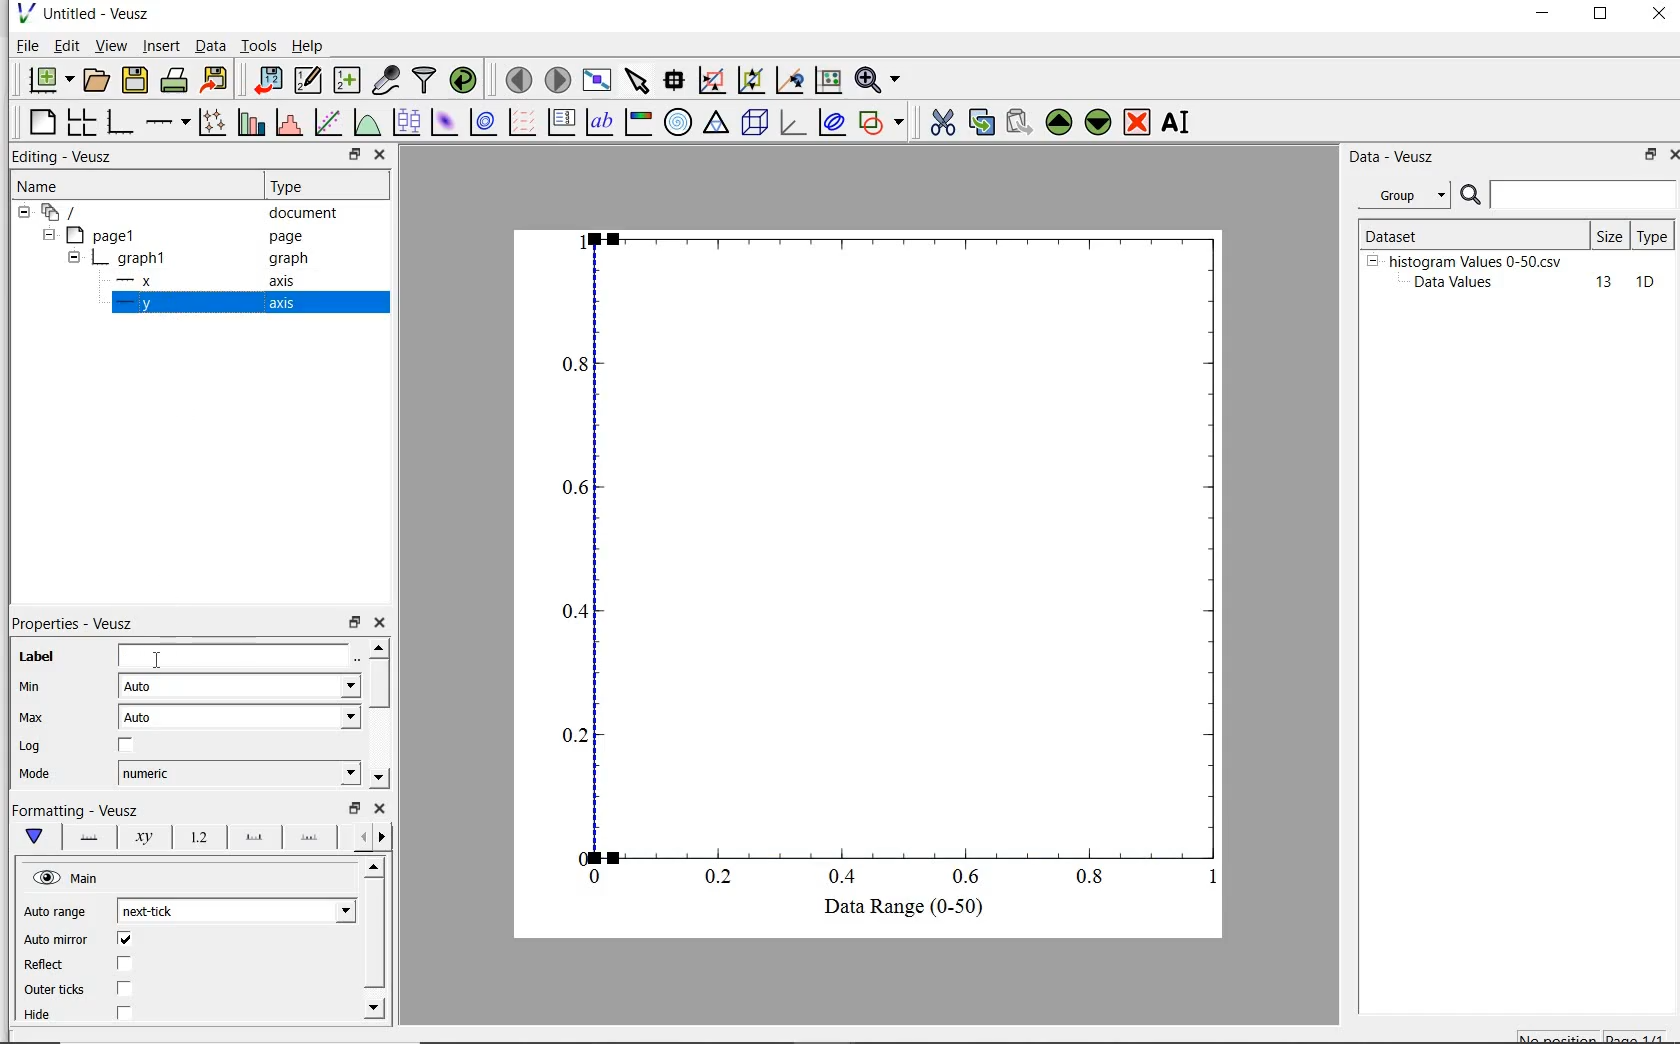 Image resolution: width=1680 pixels, height=1044 pixels. What do you see at coordinates (1424, 233) in the screenshot?
I see `Dataset` at bounding box center [1424, 233].